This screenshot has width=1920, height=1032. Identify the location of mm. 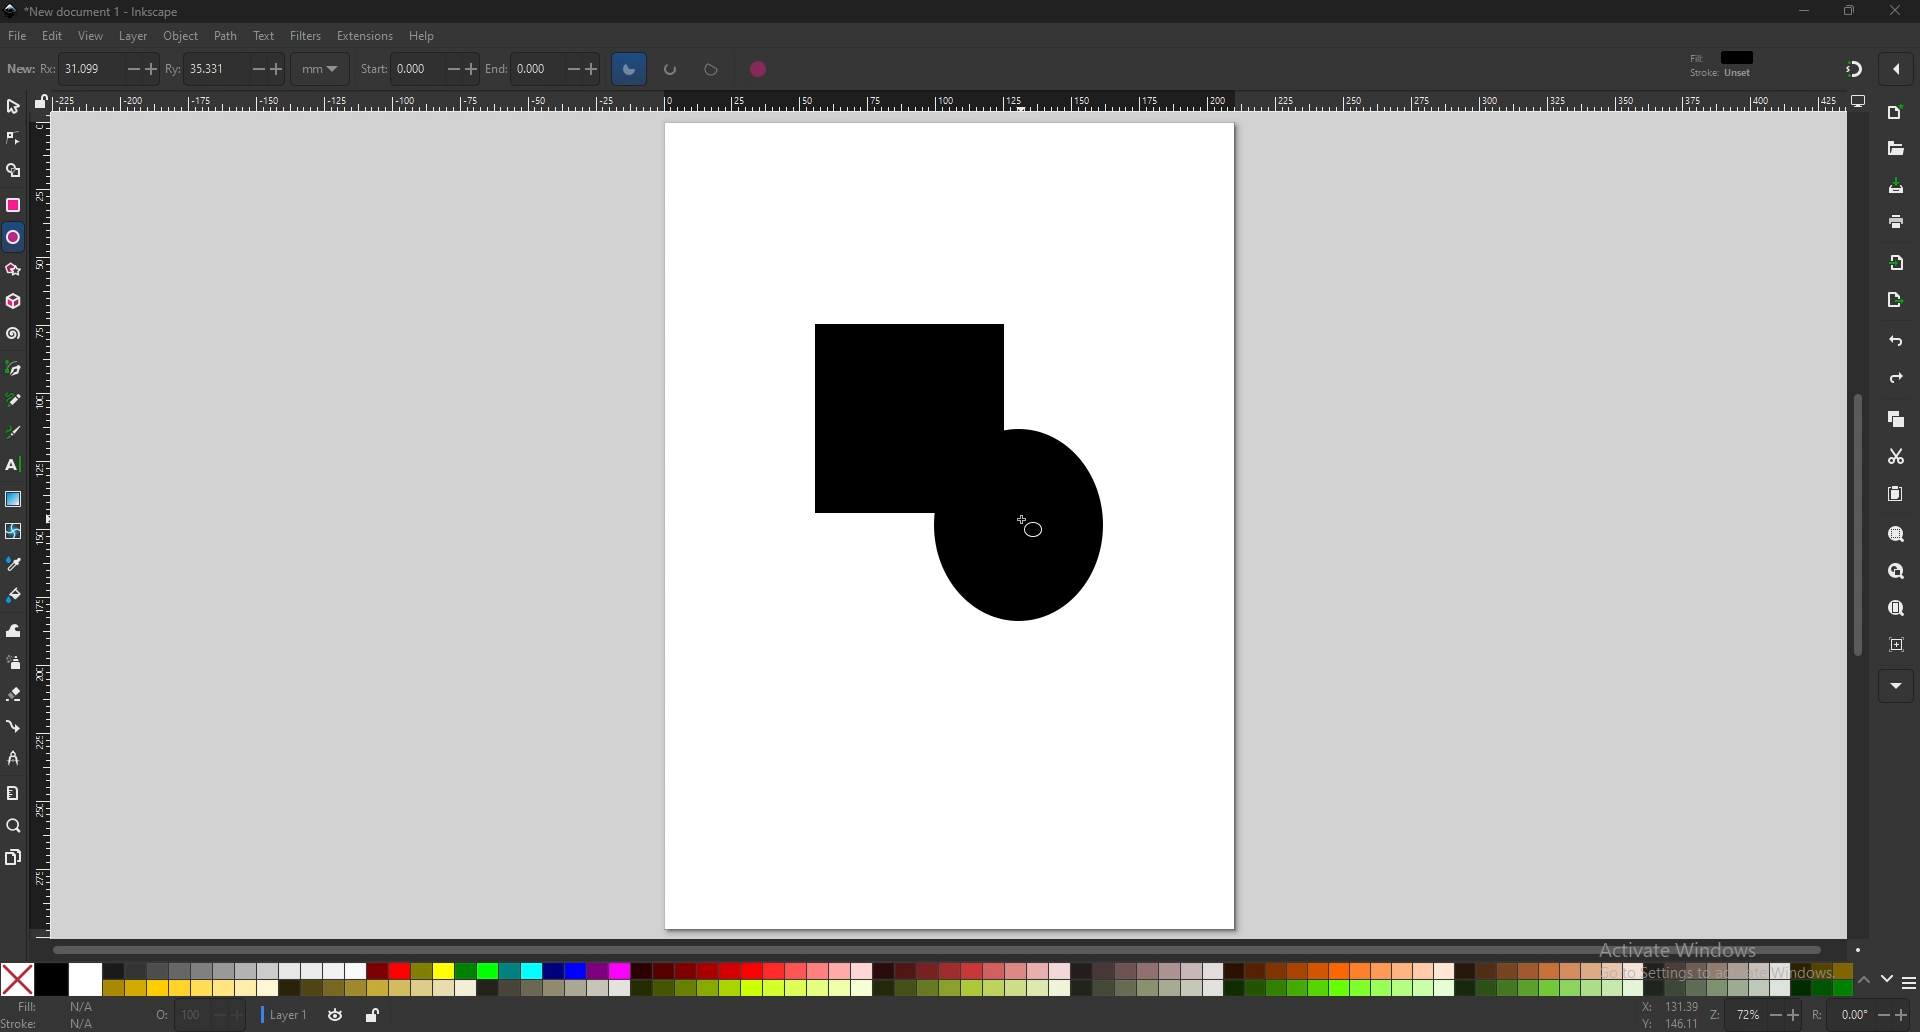
(322, 68).